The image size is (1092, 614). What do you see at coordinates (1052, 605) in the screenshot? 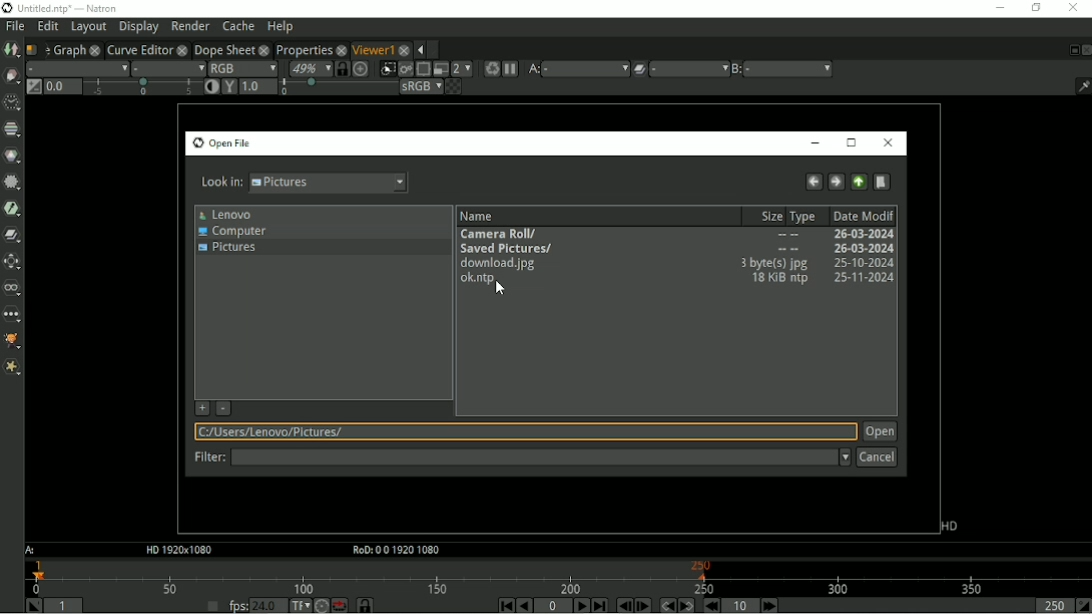
I see `Playback out point` at bounding box center [1052, 605].